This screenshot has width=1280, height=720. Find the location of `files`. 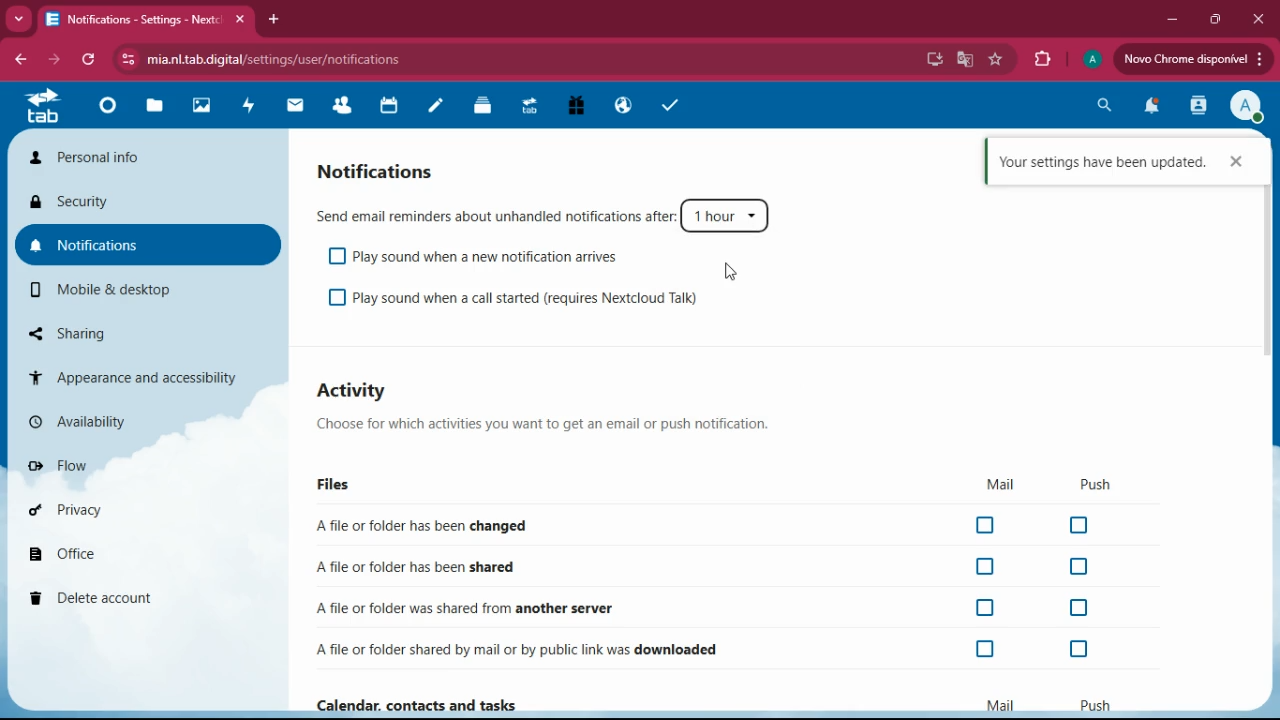

files is located at coordinates (484, 108).